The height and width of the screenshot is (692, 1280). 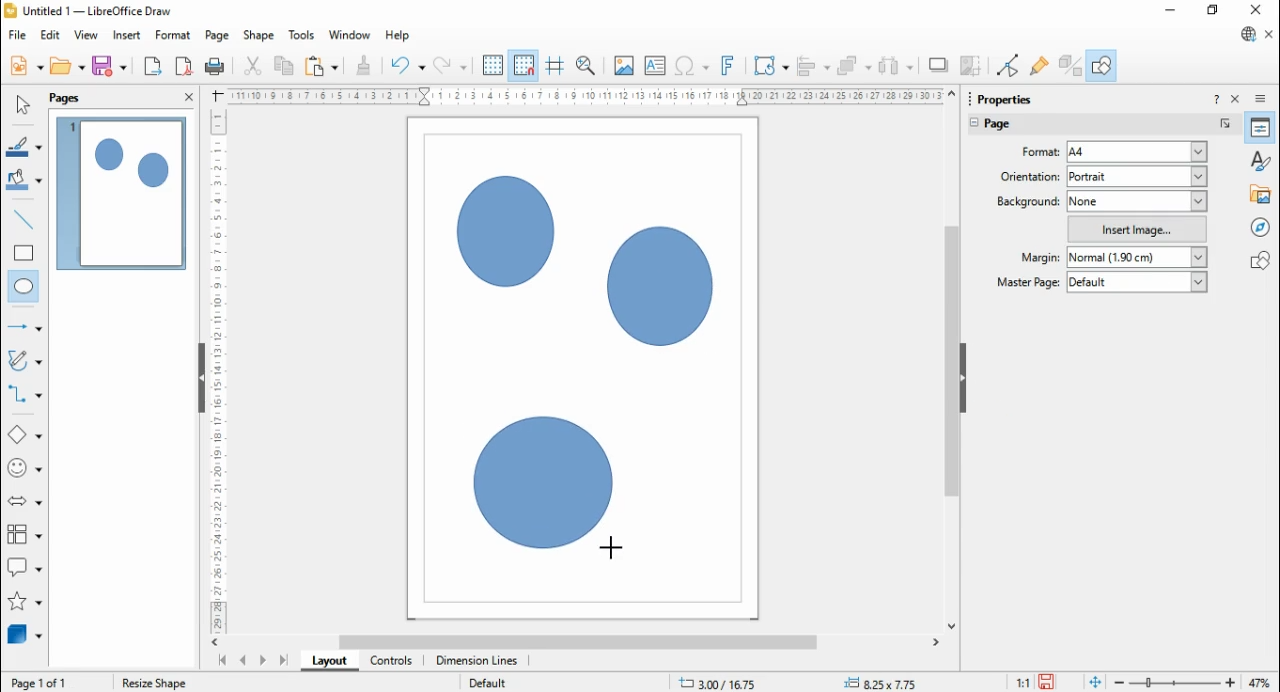 I want to click on format, so click(x=174, y=36).